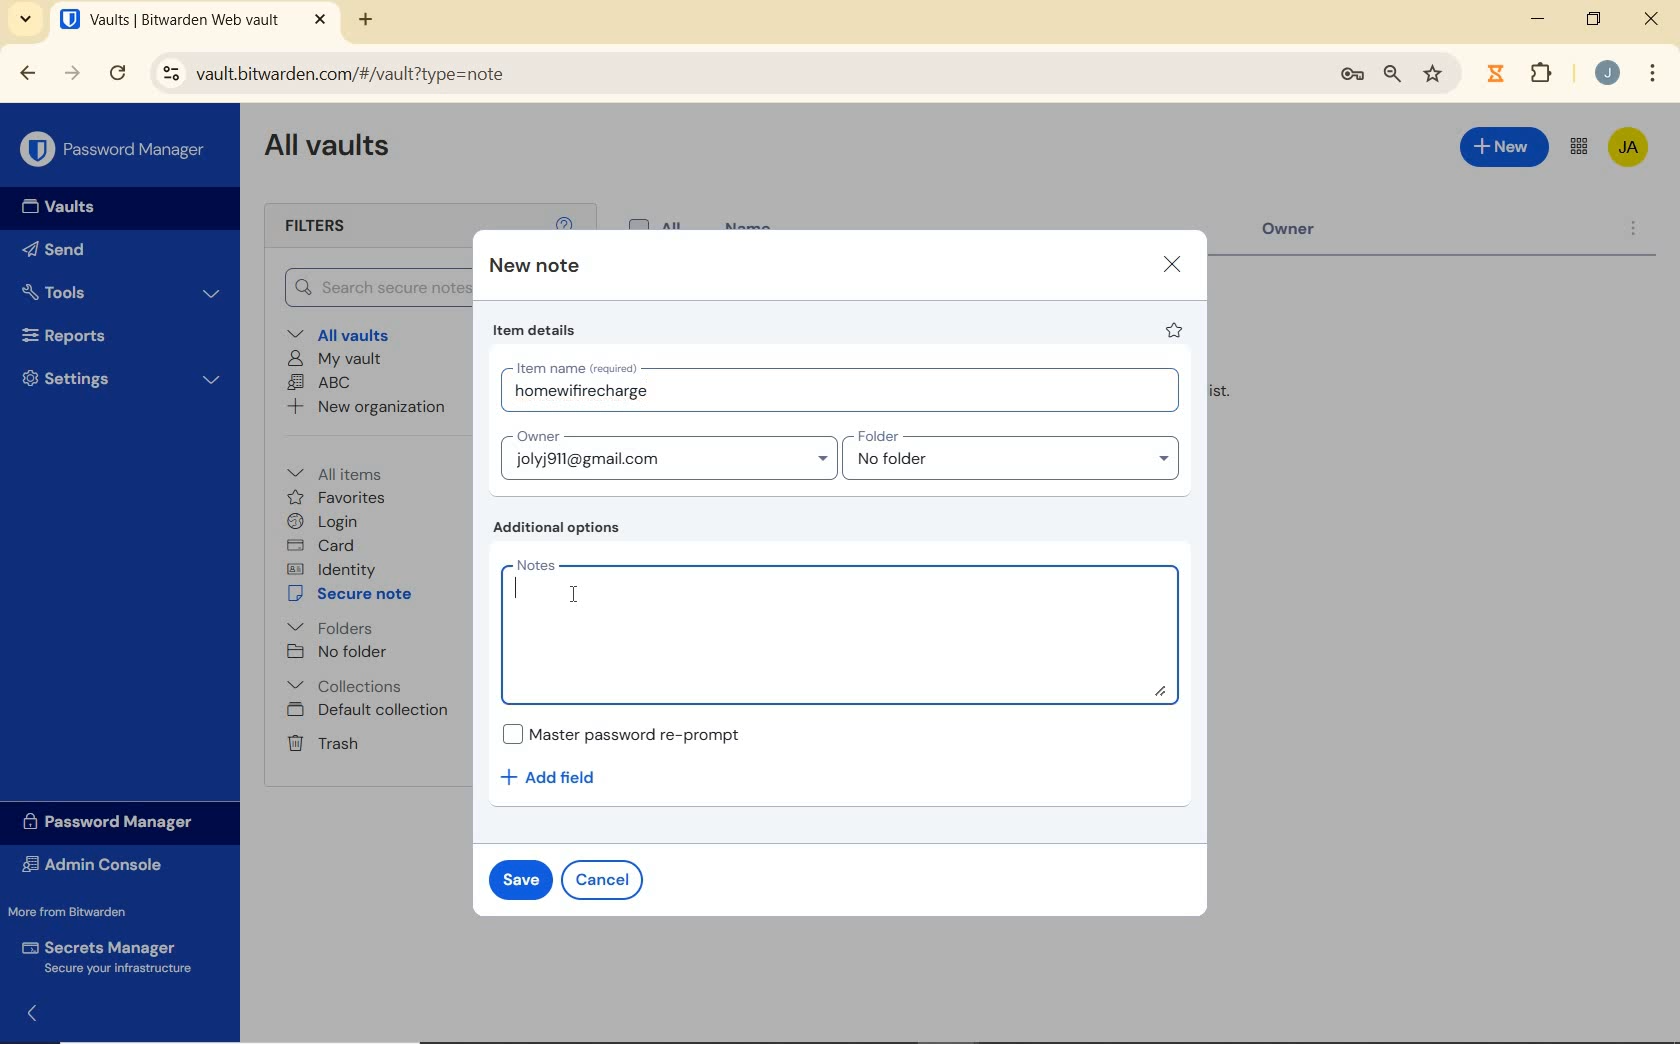  What do you see at coordinates (1606, 72) in the screenshot?
I see `Account` at bounding box center [1606, 72].